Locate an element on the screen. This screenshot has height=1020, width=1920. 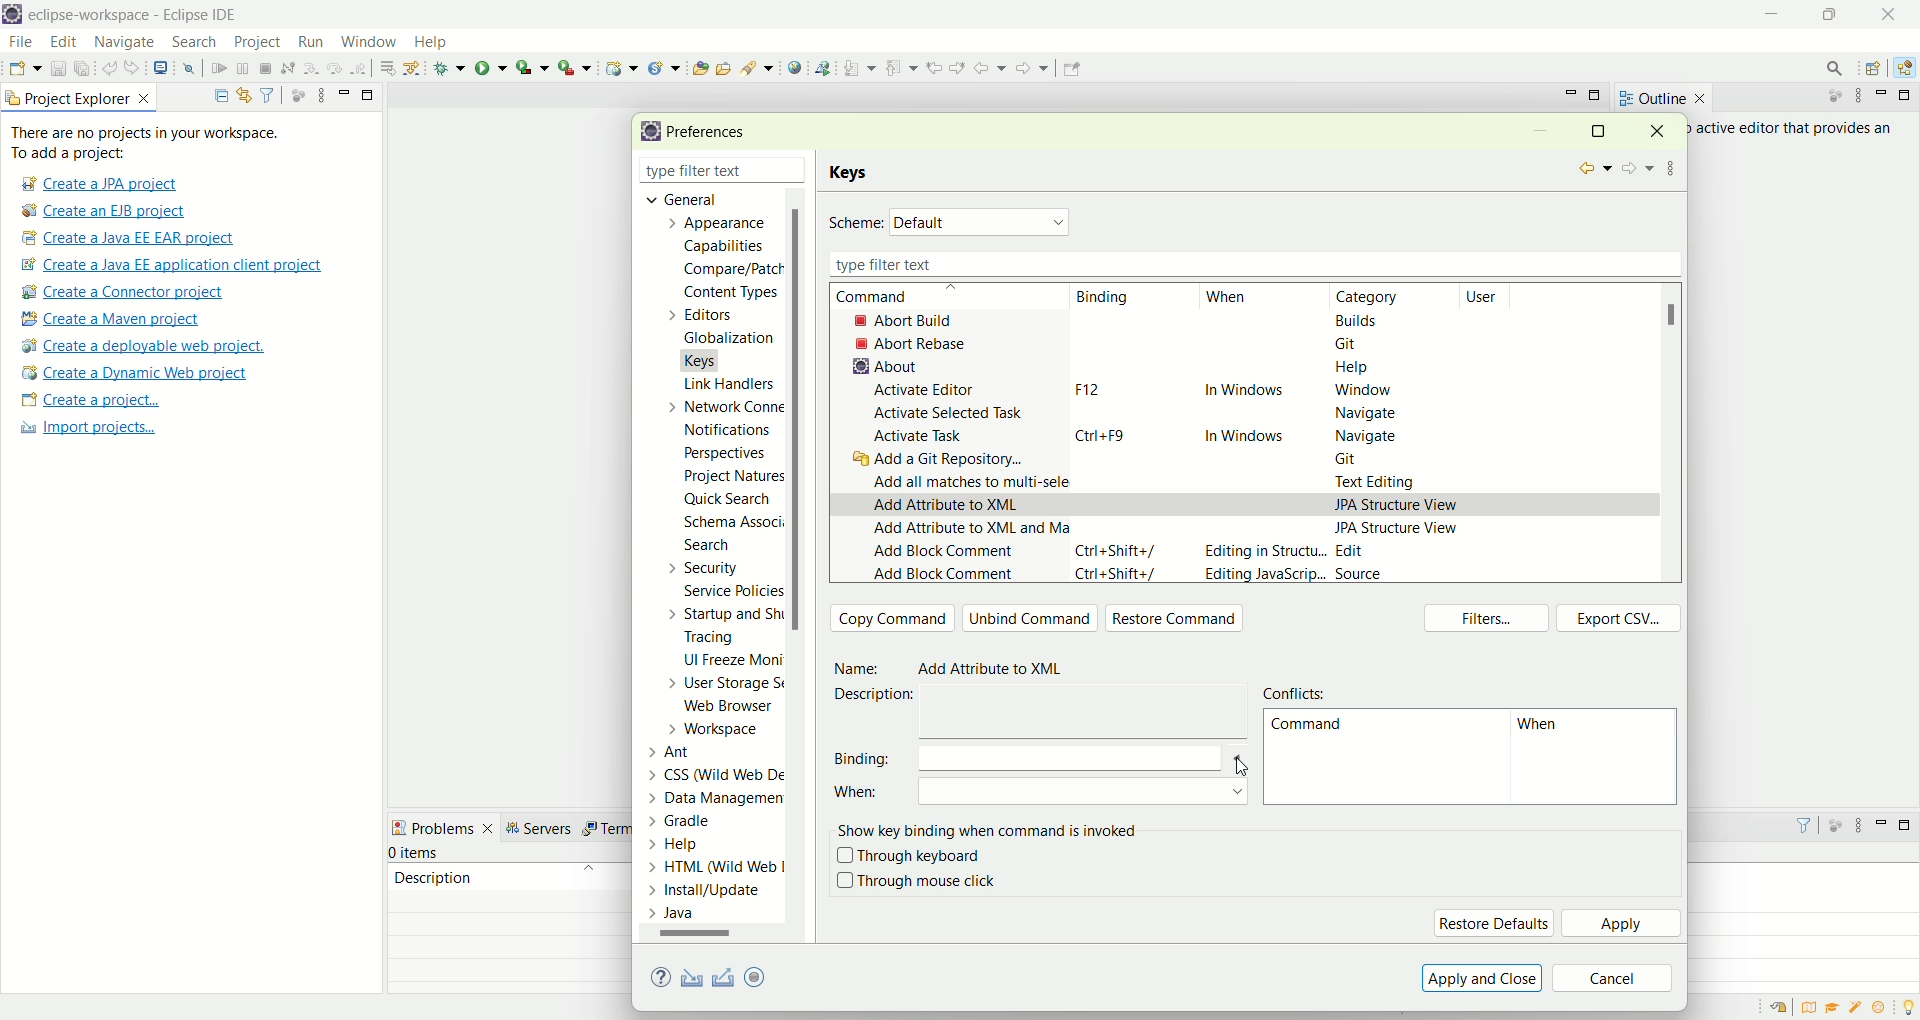
export is located at coordinates (769, 976).